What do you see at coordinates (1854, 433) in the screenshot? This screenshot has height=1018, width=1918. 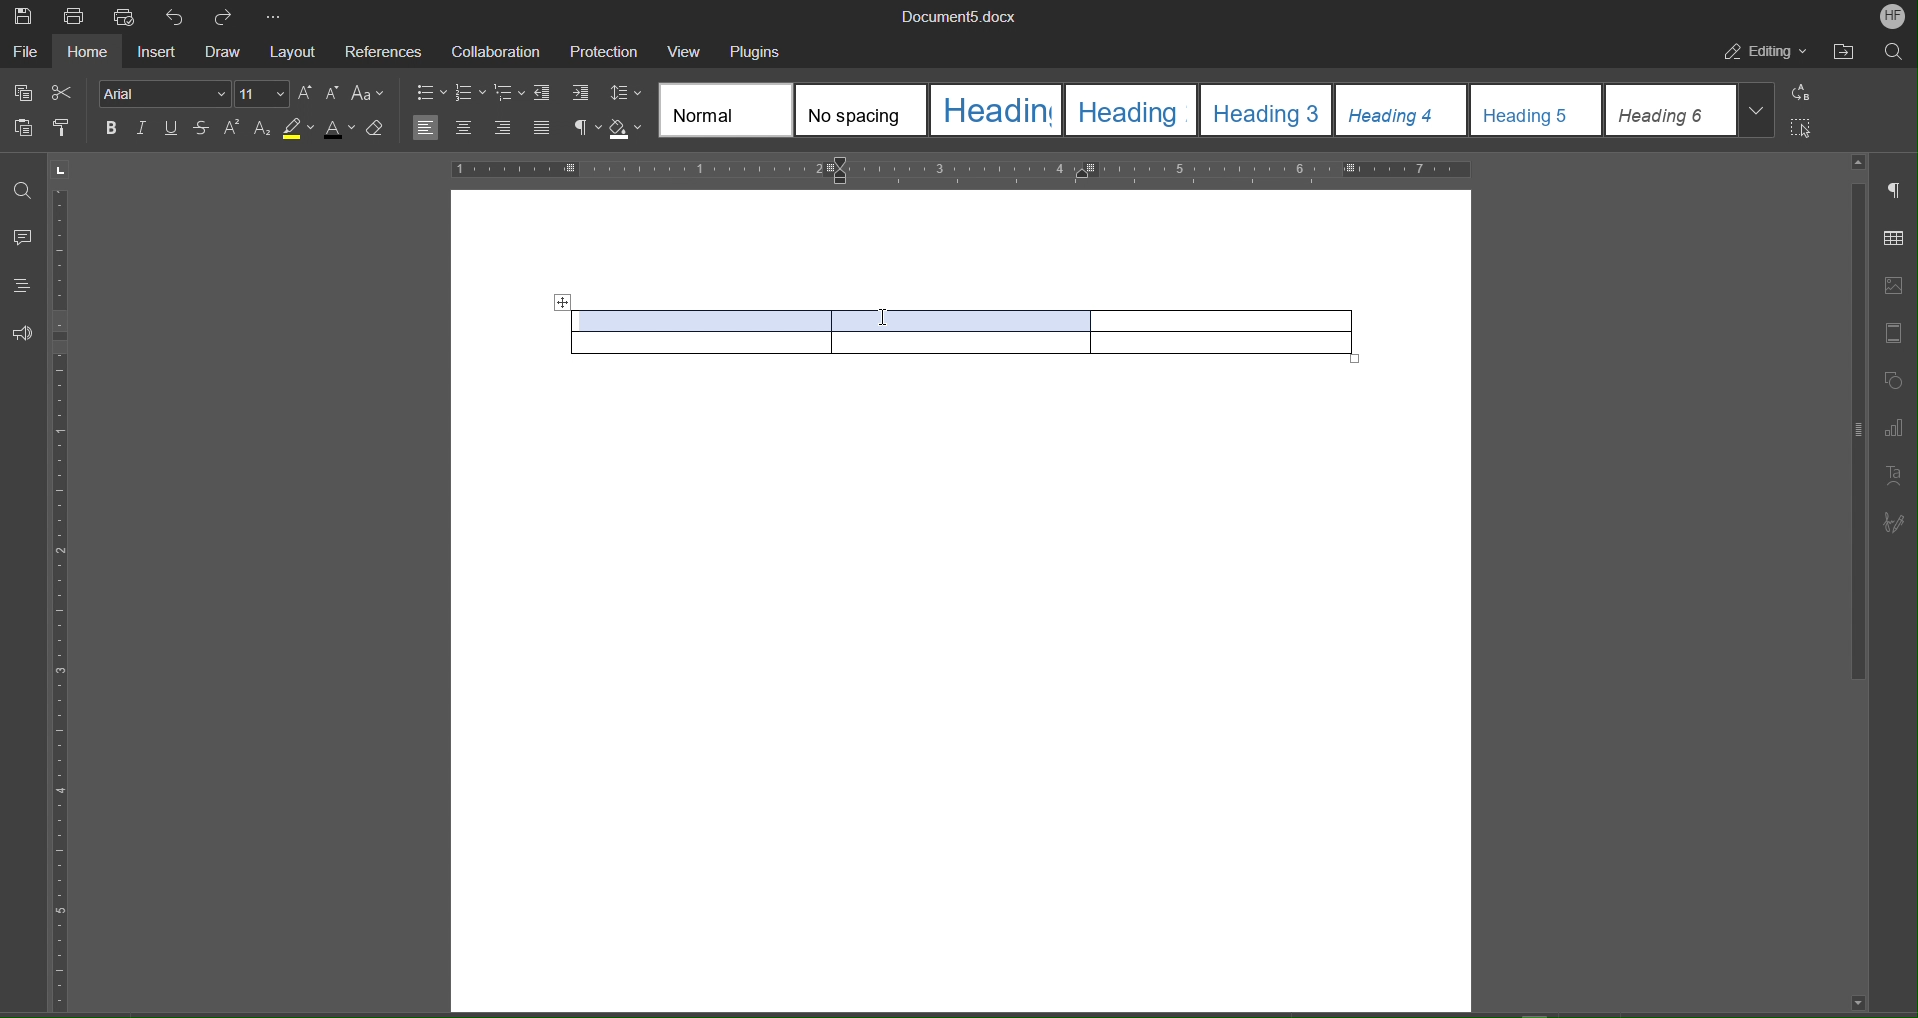 I see `scroll bar` at bounding box center [1854, 433].